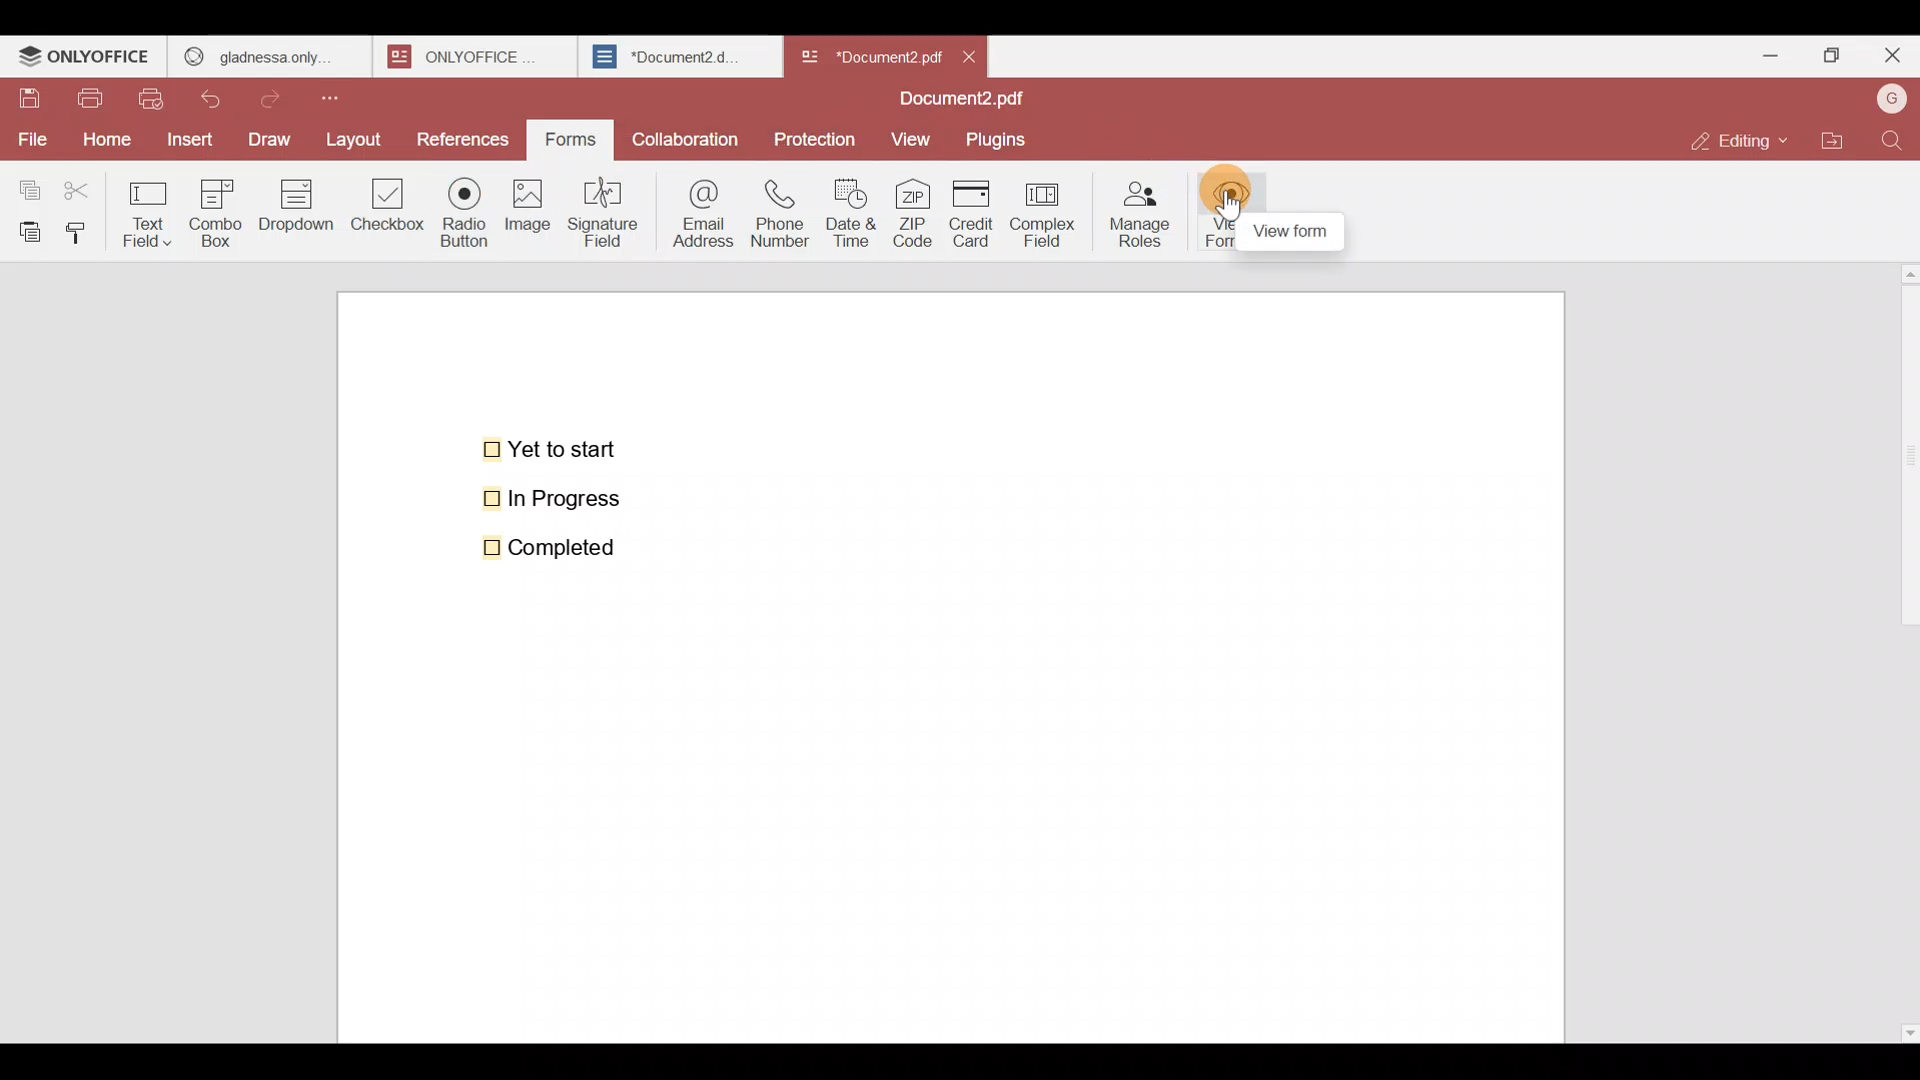 This screenshot has width=1920, height=1080. What do you see at coordinates (1892, 140) in the screenshot?
I see `Find` at bounding box center [1892, 140].